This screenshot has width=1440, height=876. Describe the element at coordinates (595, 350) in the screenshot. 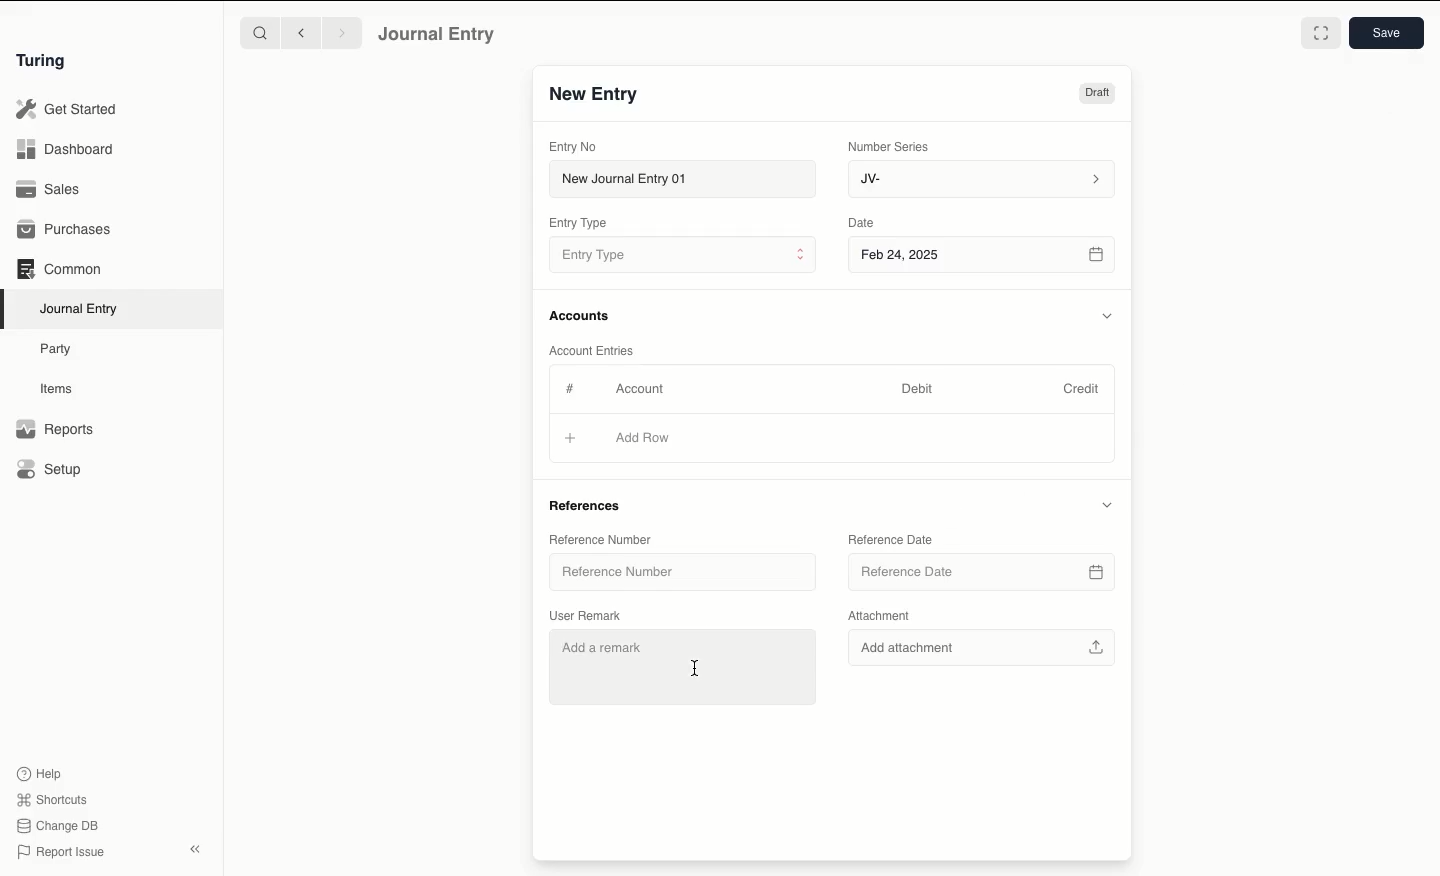

I see `Account Entries` at that location.